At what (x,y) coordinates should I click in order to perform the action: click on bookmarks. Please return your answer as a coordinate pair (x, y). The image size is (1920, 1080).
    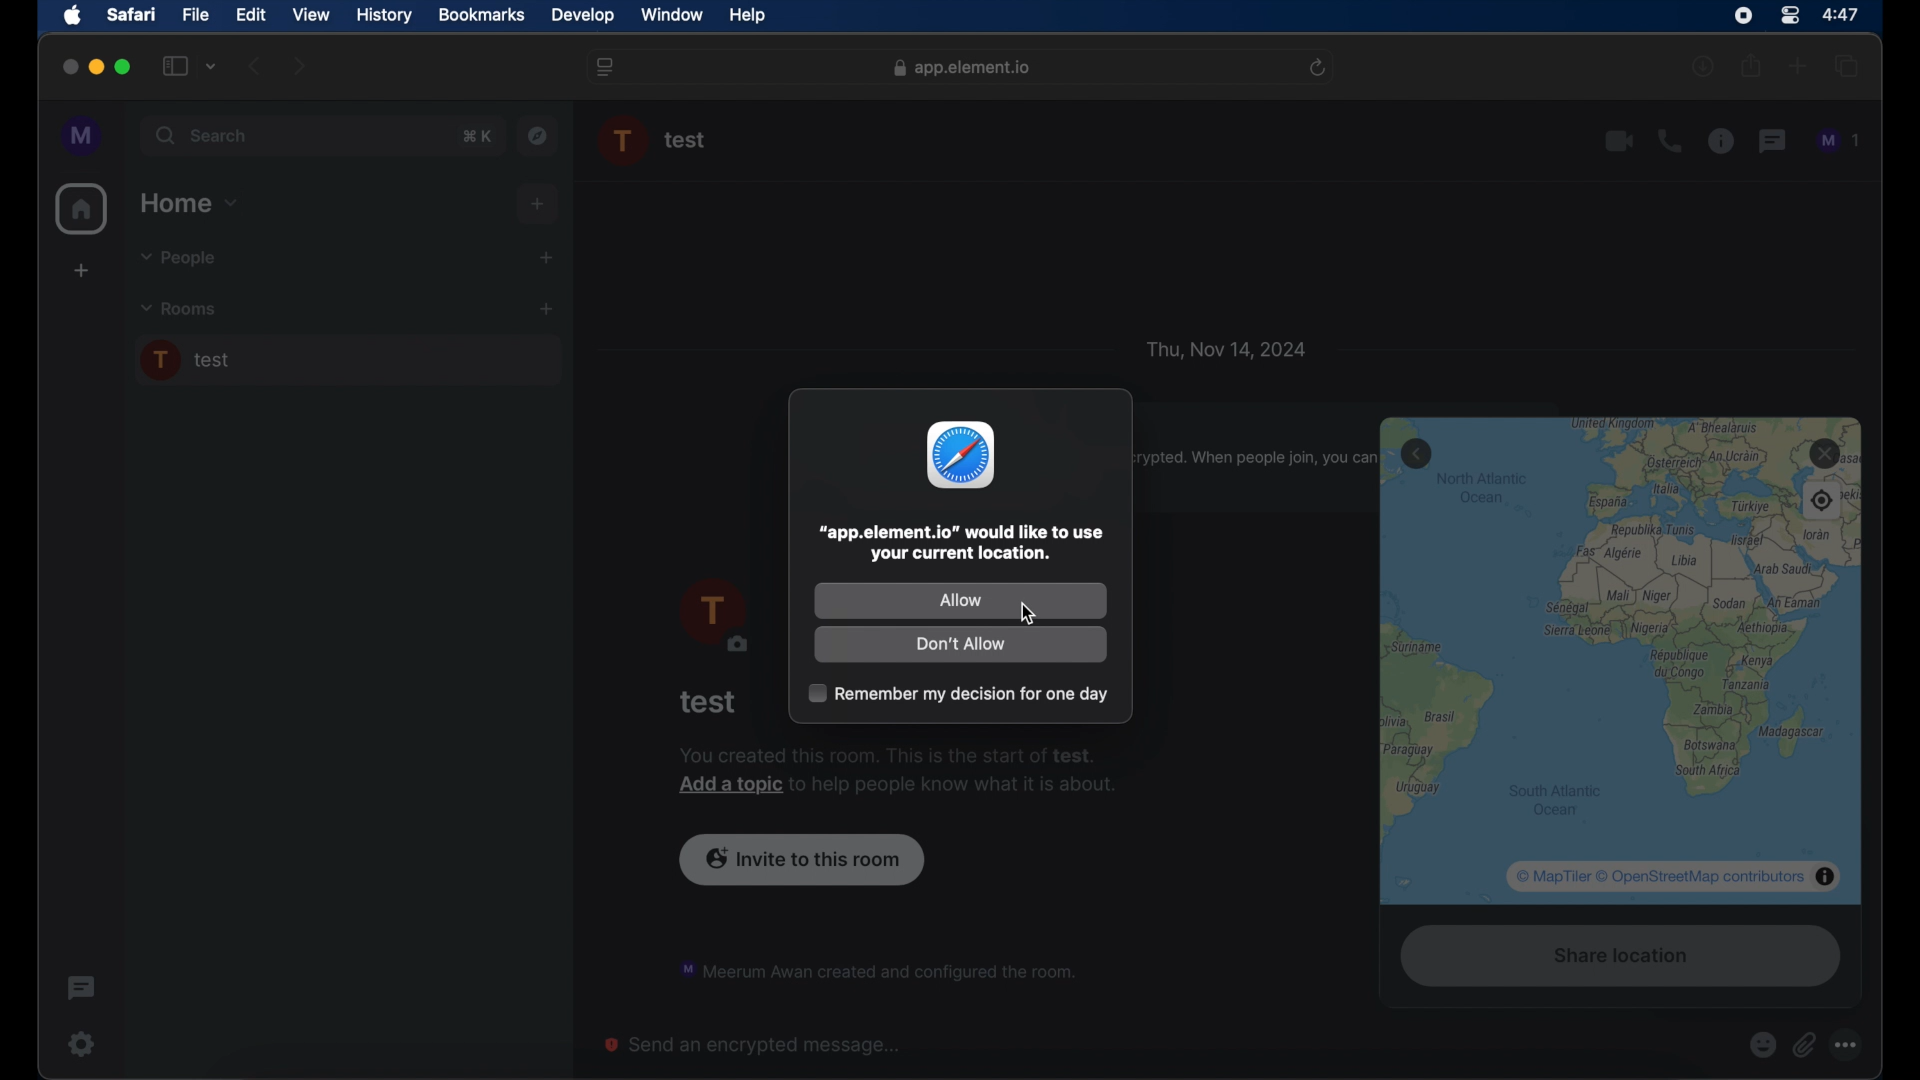
    Looking at the image, I should click on (481, 15).